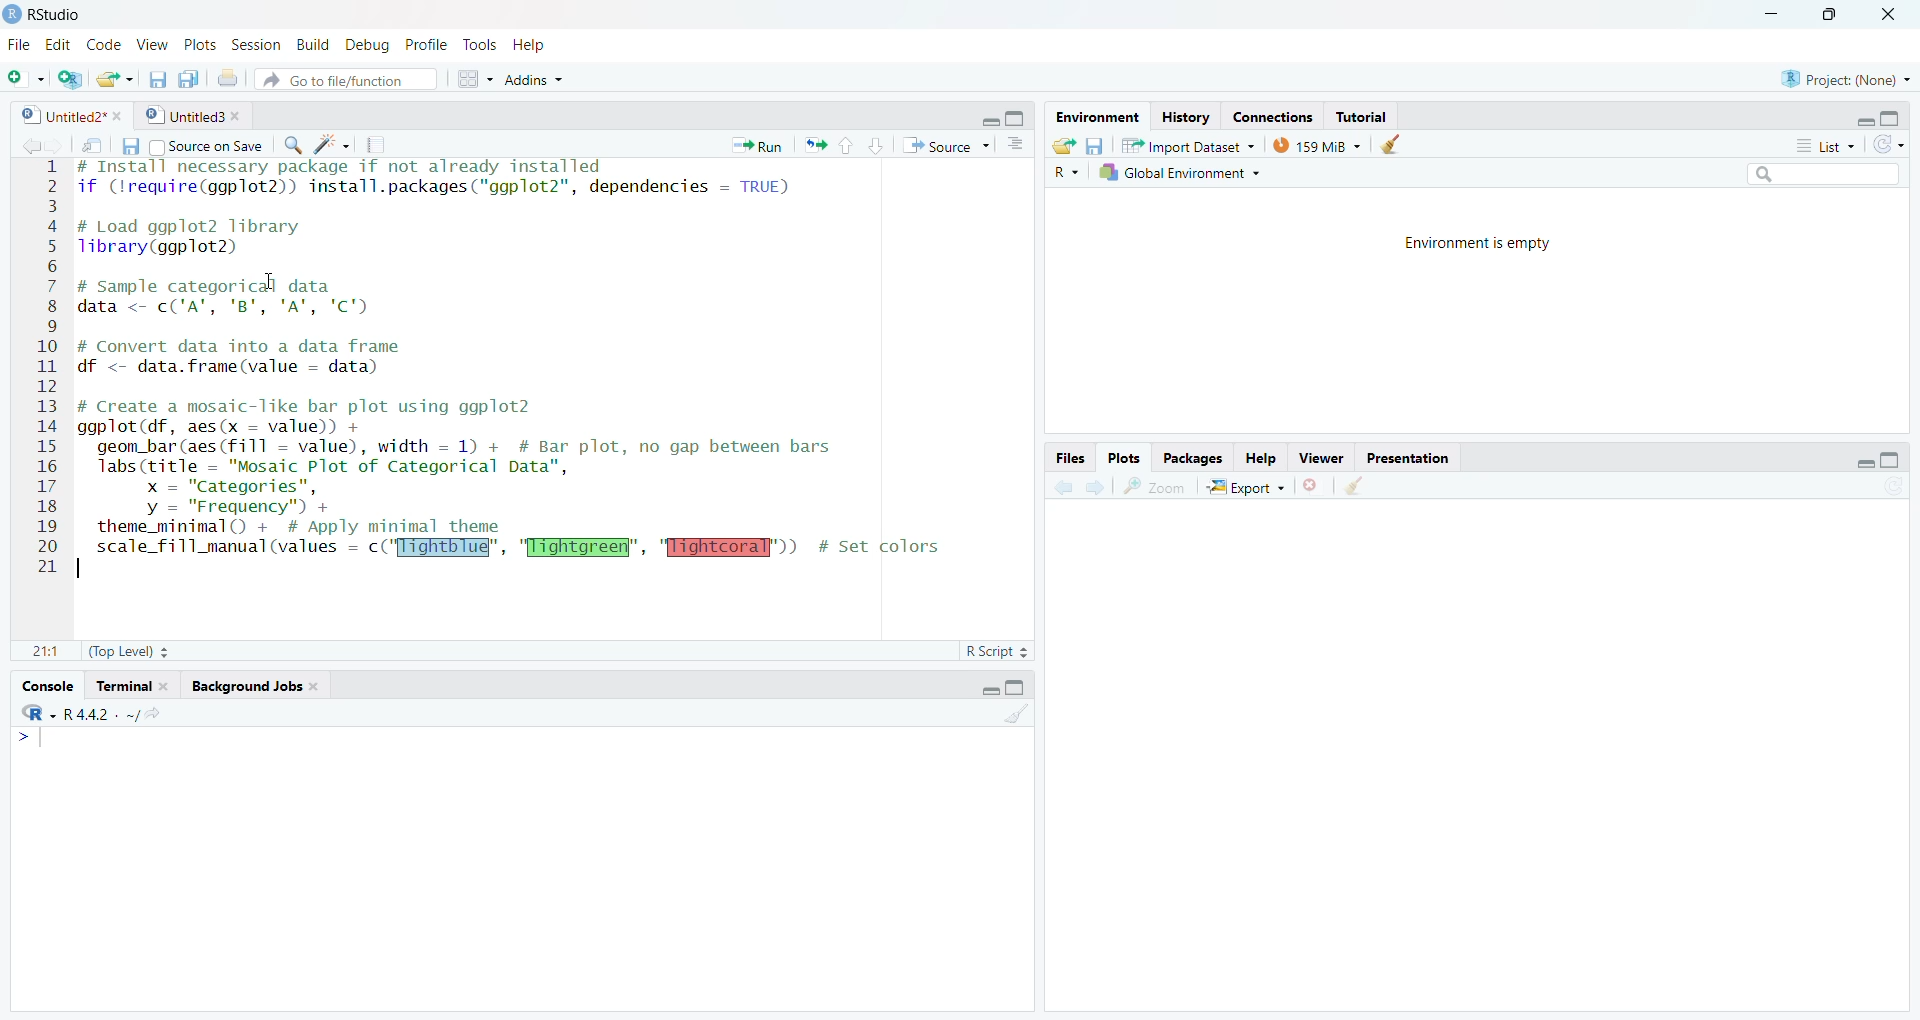  I want to click on Workspace panes, so click(471, 79).